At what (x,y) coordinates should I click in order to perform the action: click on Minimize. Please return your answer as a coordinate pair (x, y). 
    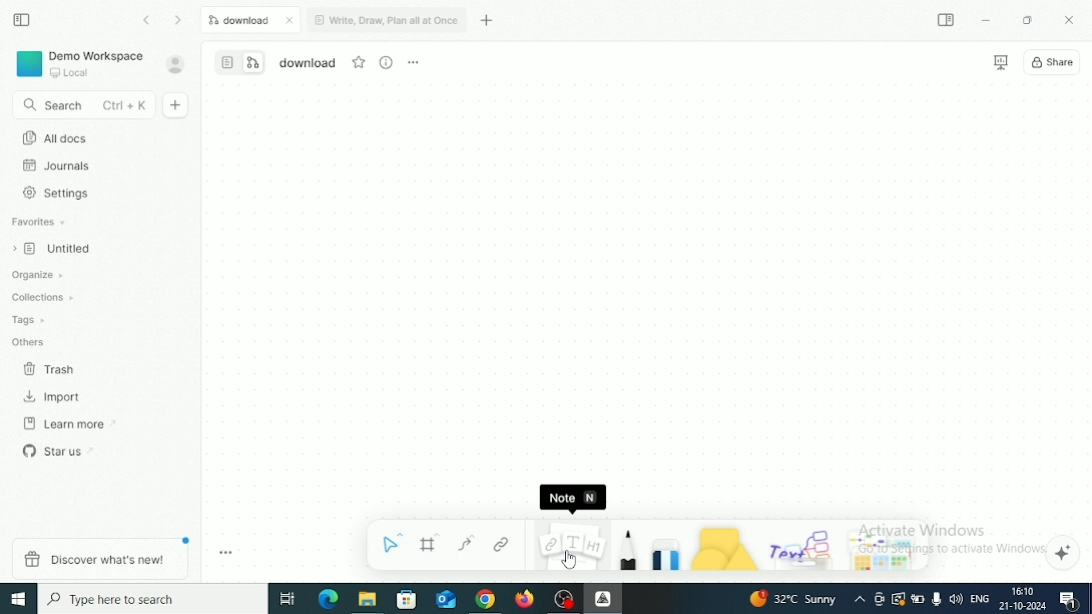
    Looking at the image, I should click on (986, 19).